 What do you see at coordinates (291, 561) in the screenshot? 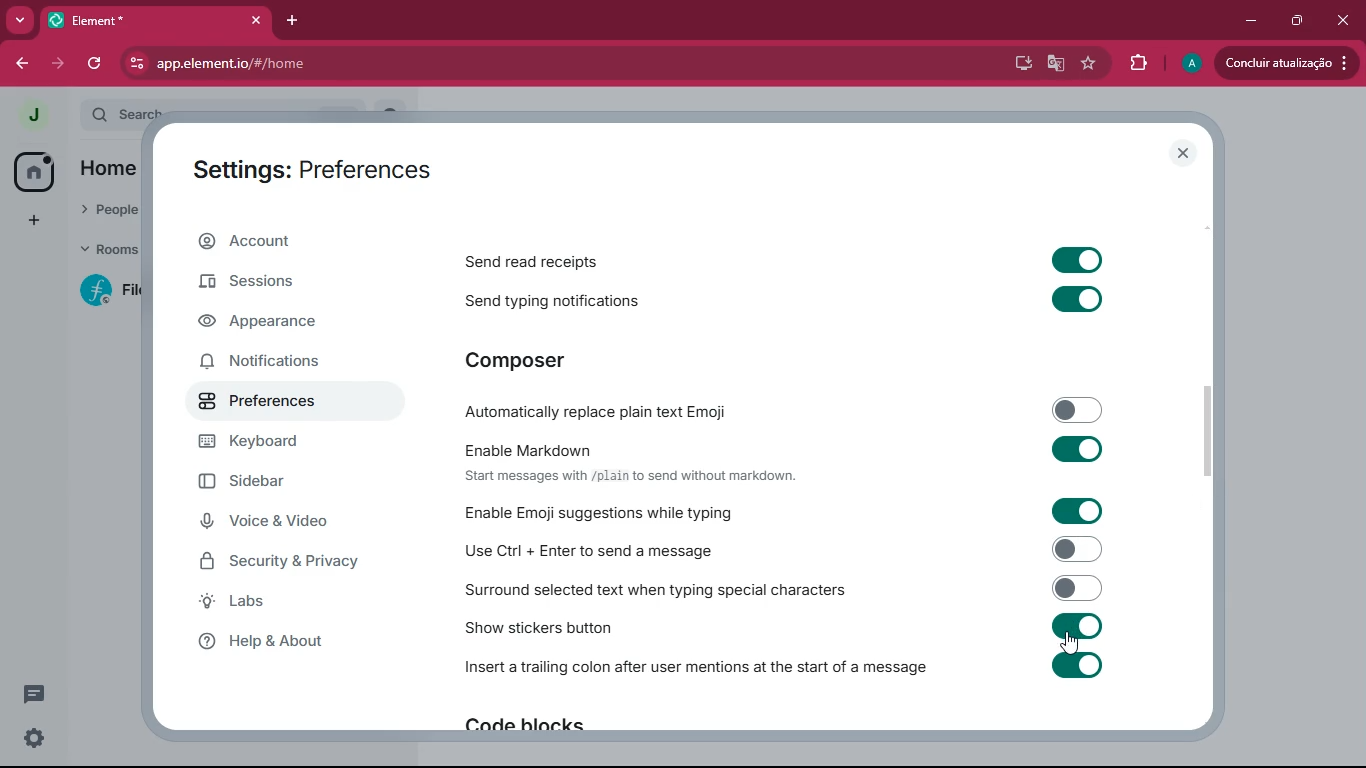
I see `security & privacy` at bounding box center [291, 561].